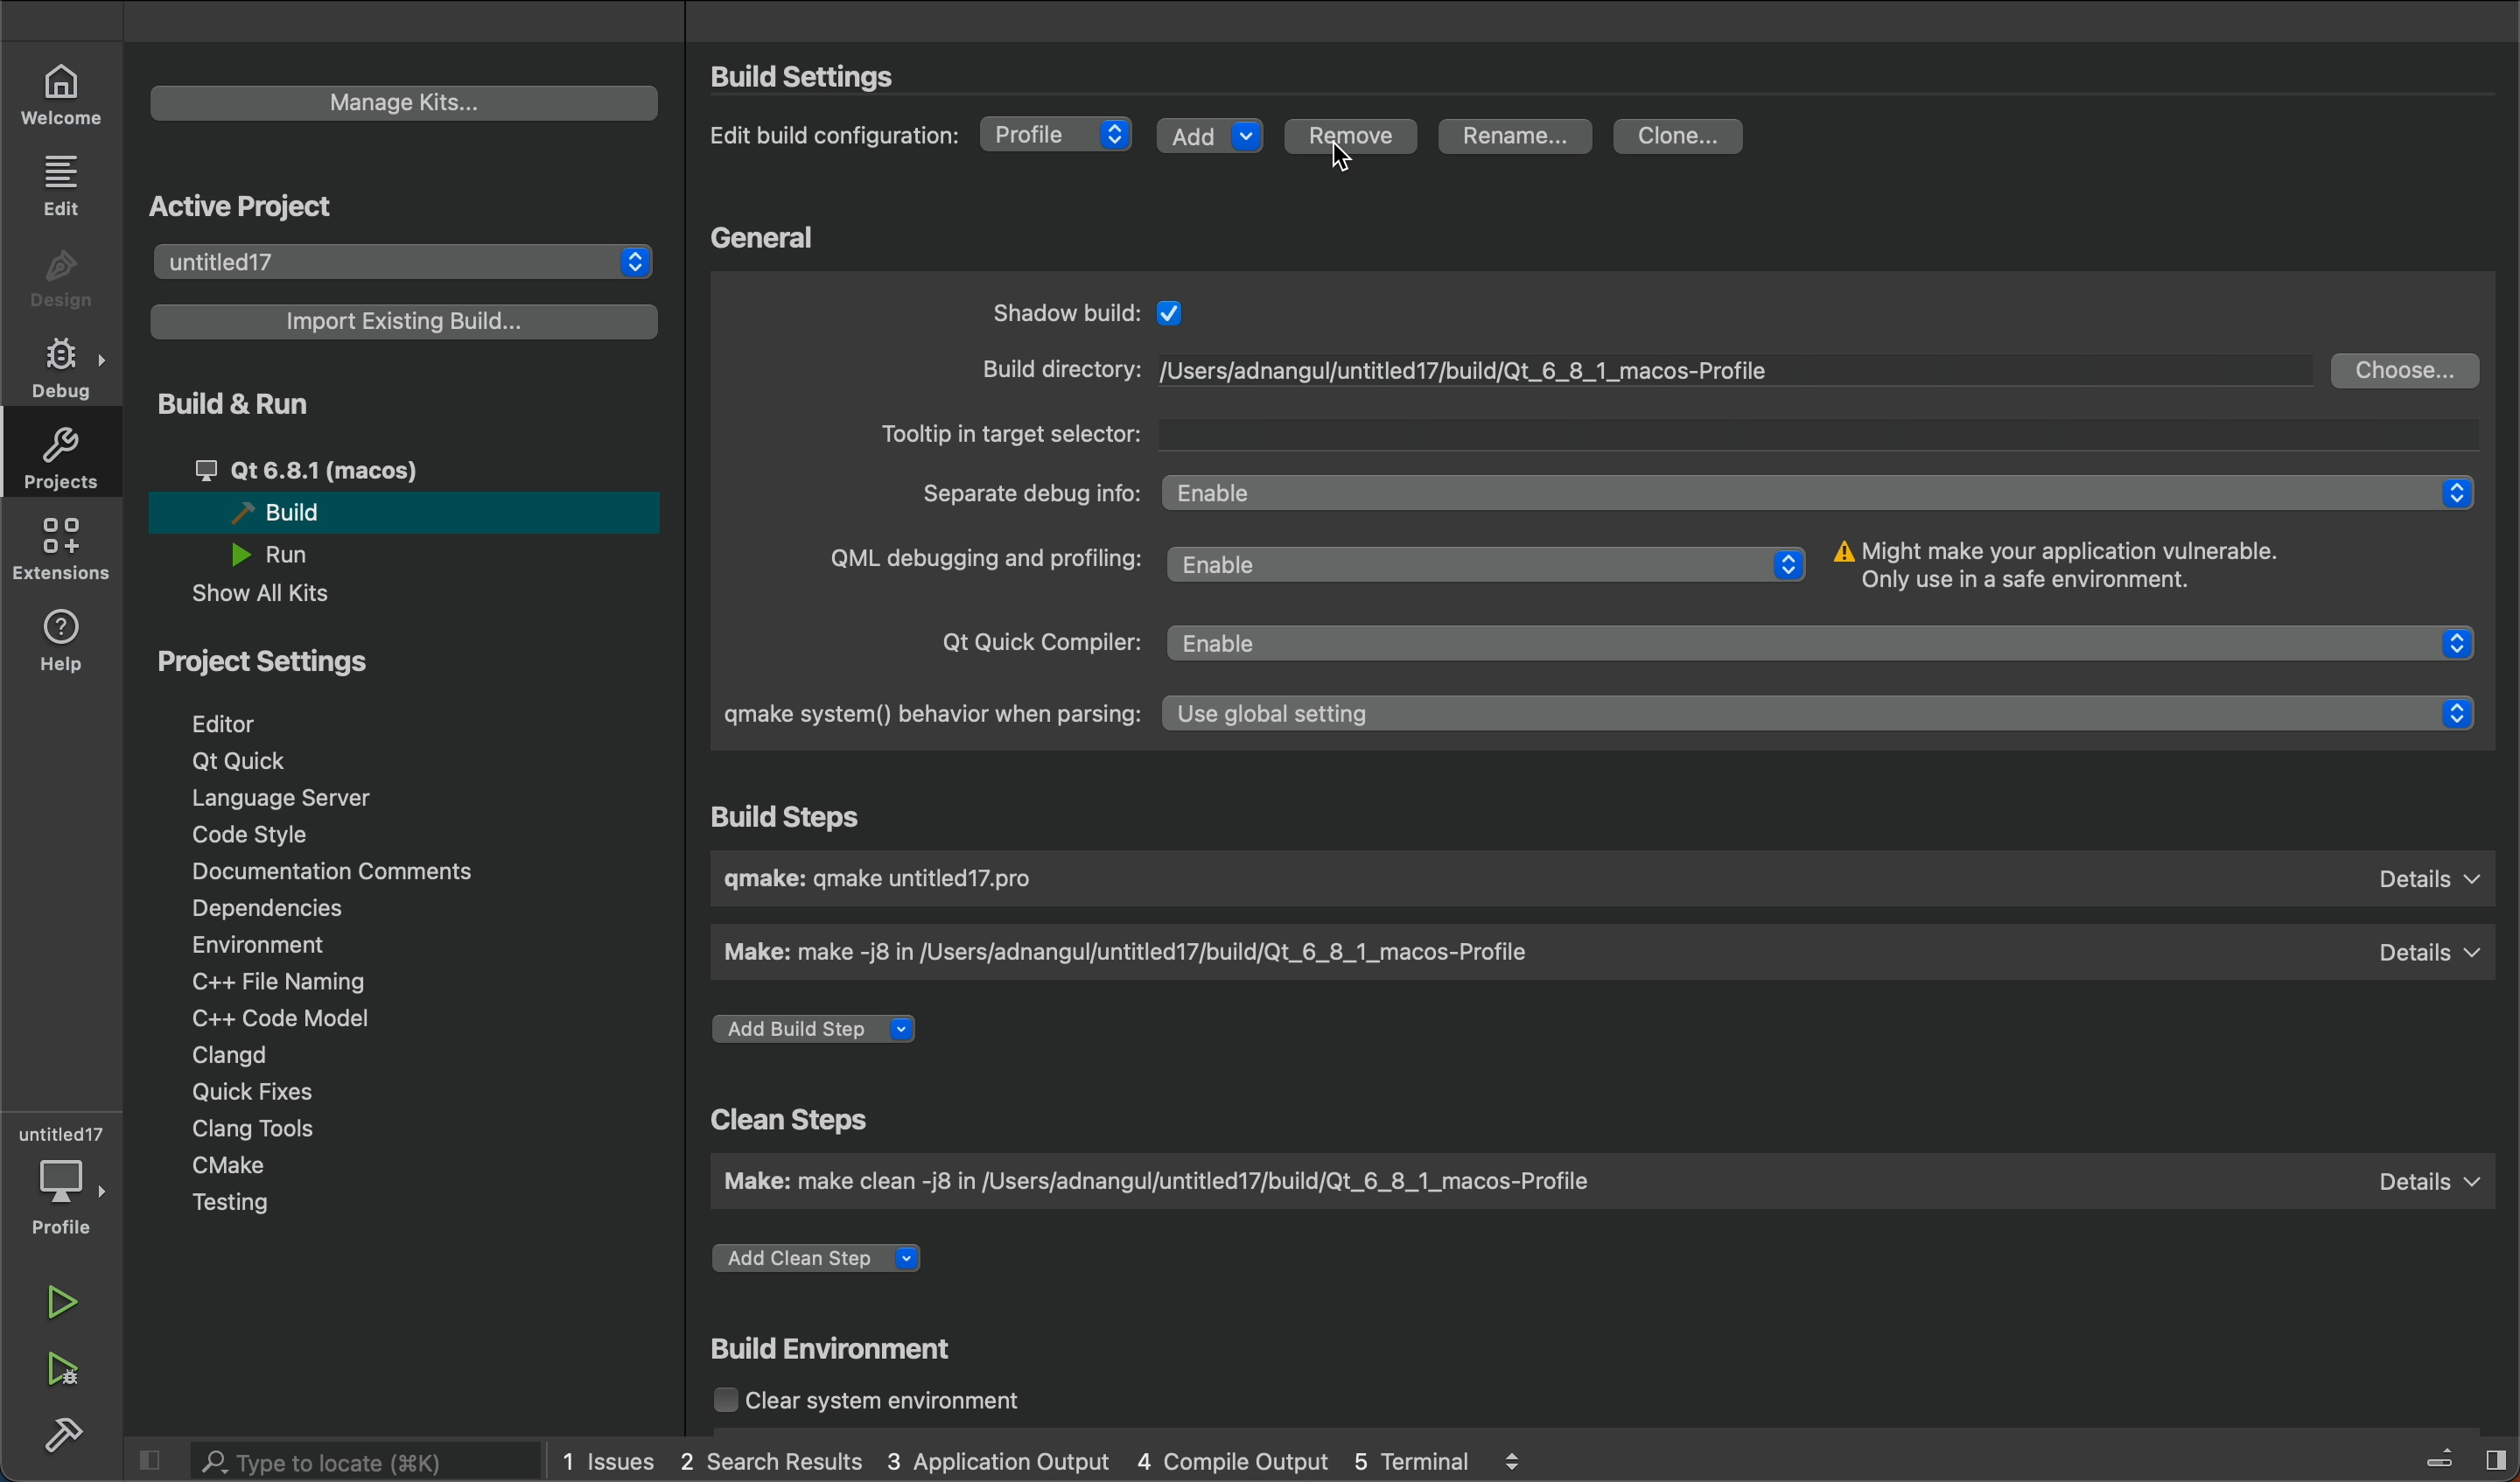 This screenshot has height=1482, width=2520. Describe the element at coordinates (974, 562) in the screenshot. I see `qml debugging` at that location.